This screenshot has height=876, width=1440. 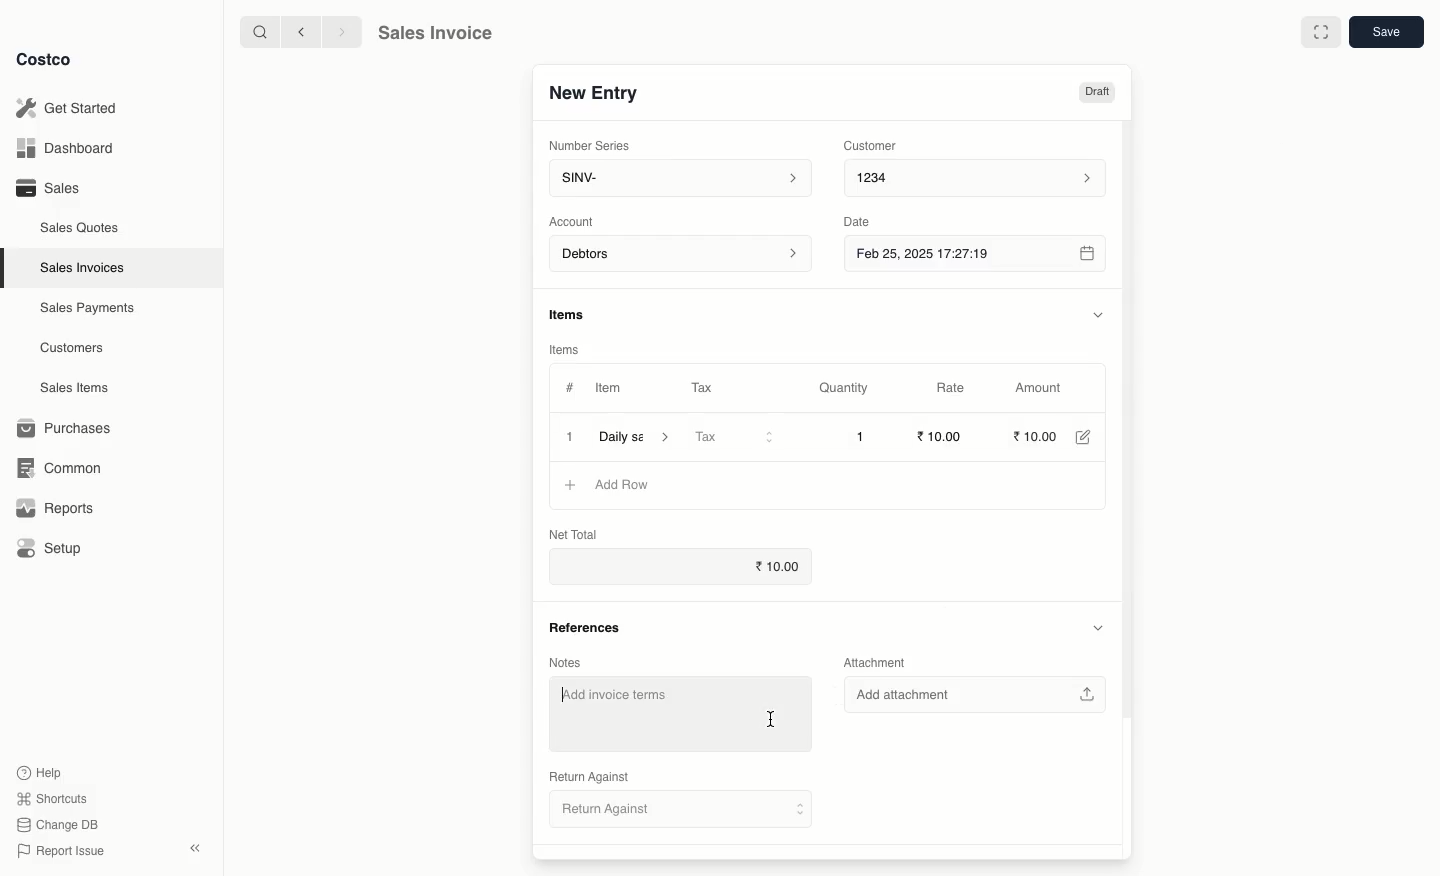 I want to click on ‘Account, so click(x=574, y=222).